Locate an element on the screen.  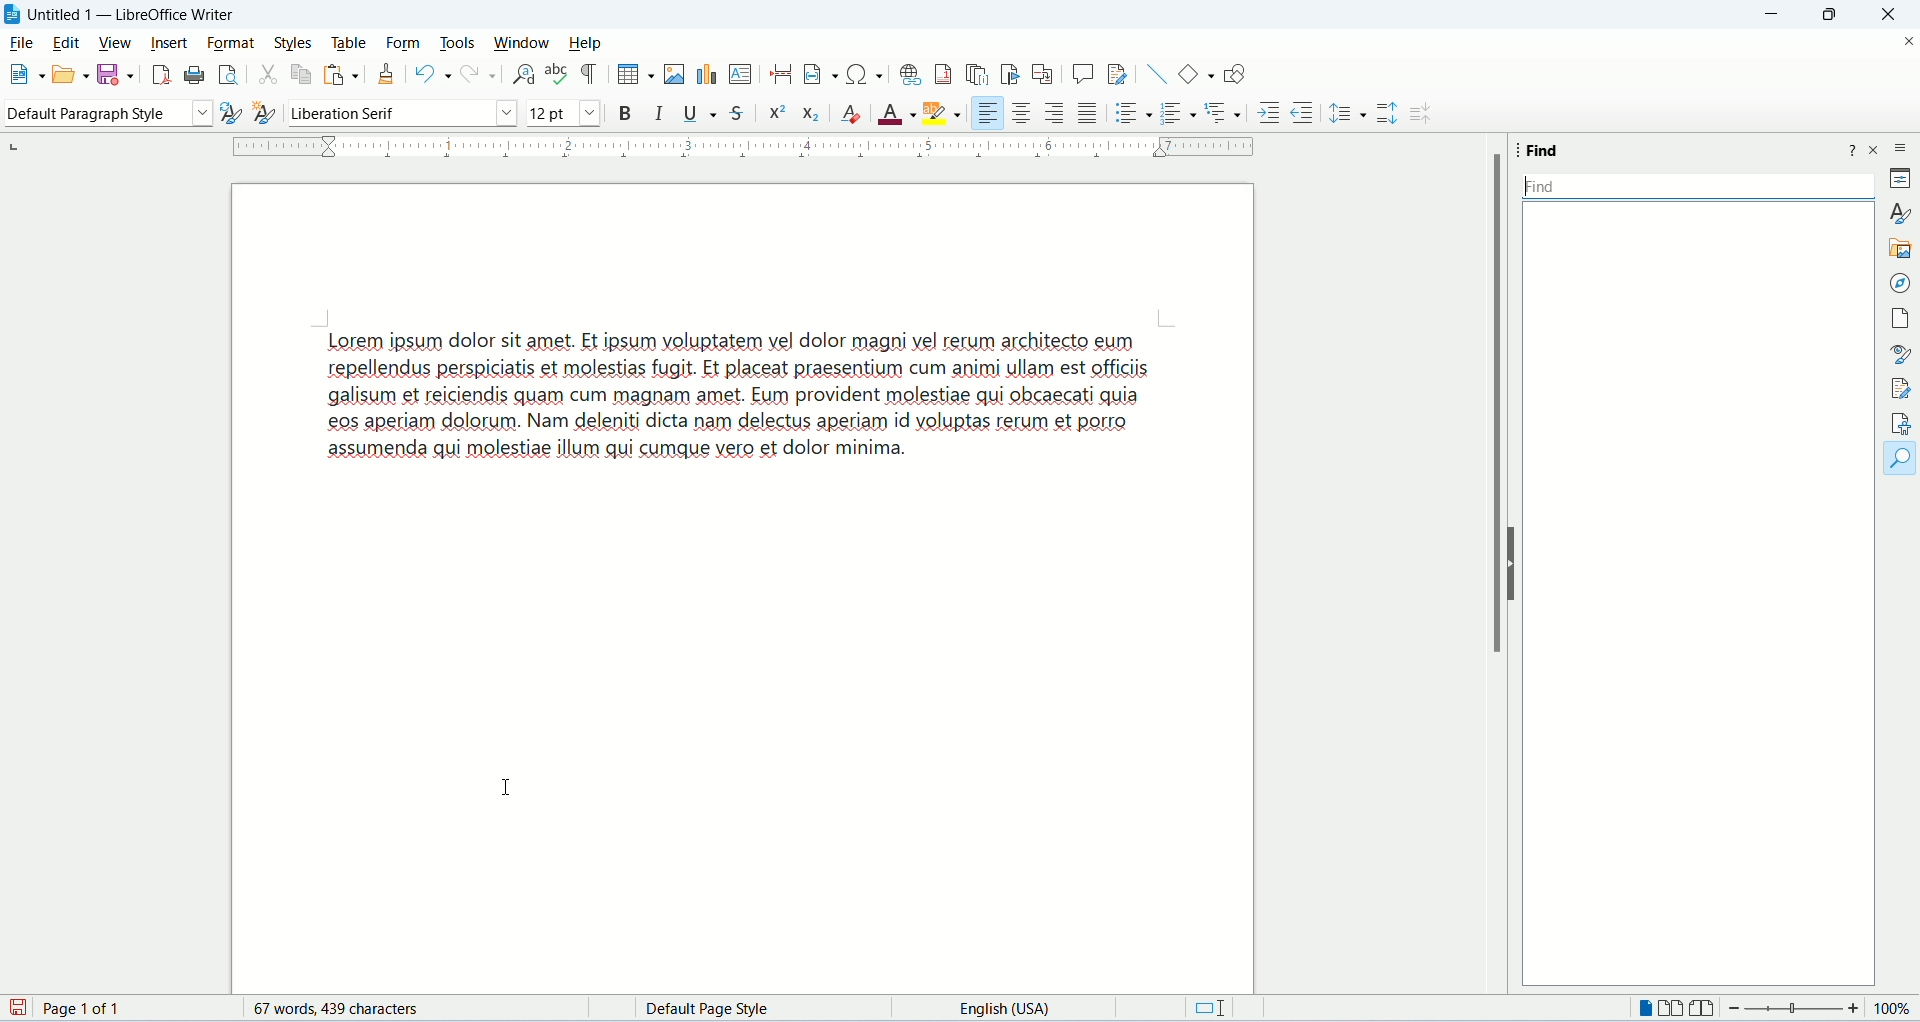
properties is located at coordinates (1900, 180).